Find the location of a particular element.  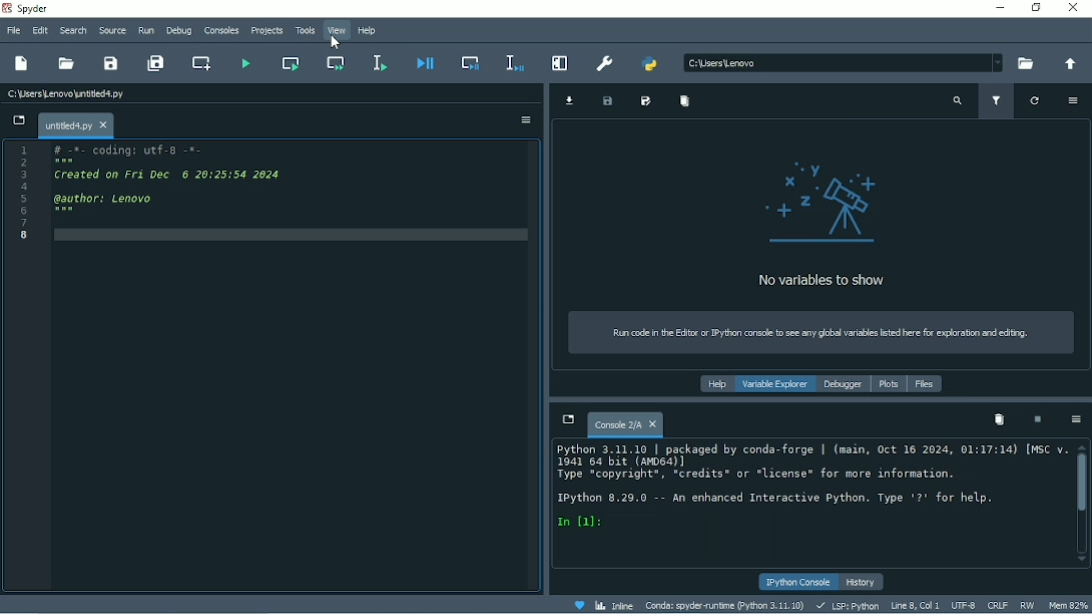

Browse a working directory is located at coordinates (1025, 63).